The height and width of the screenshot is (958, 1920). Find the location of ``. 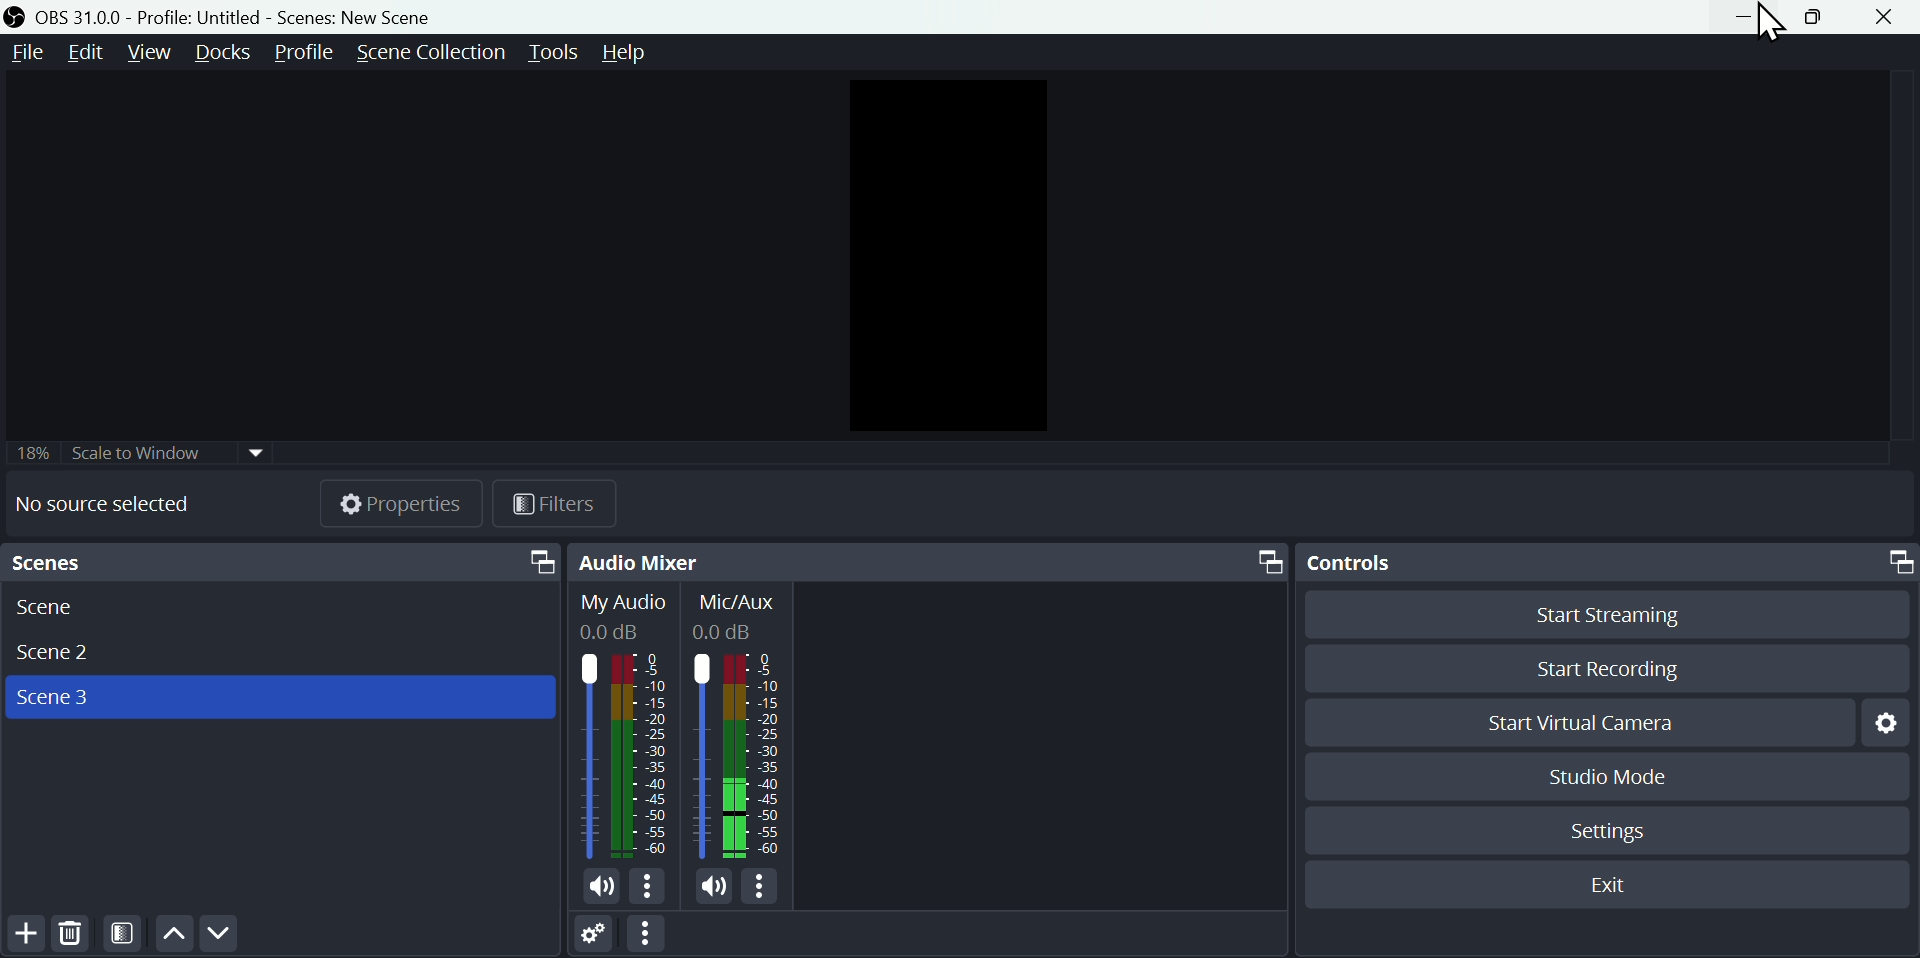

 is located at coordinates (1807, 16).